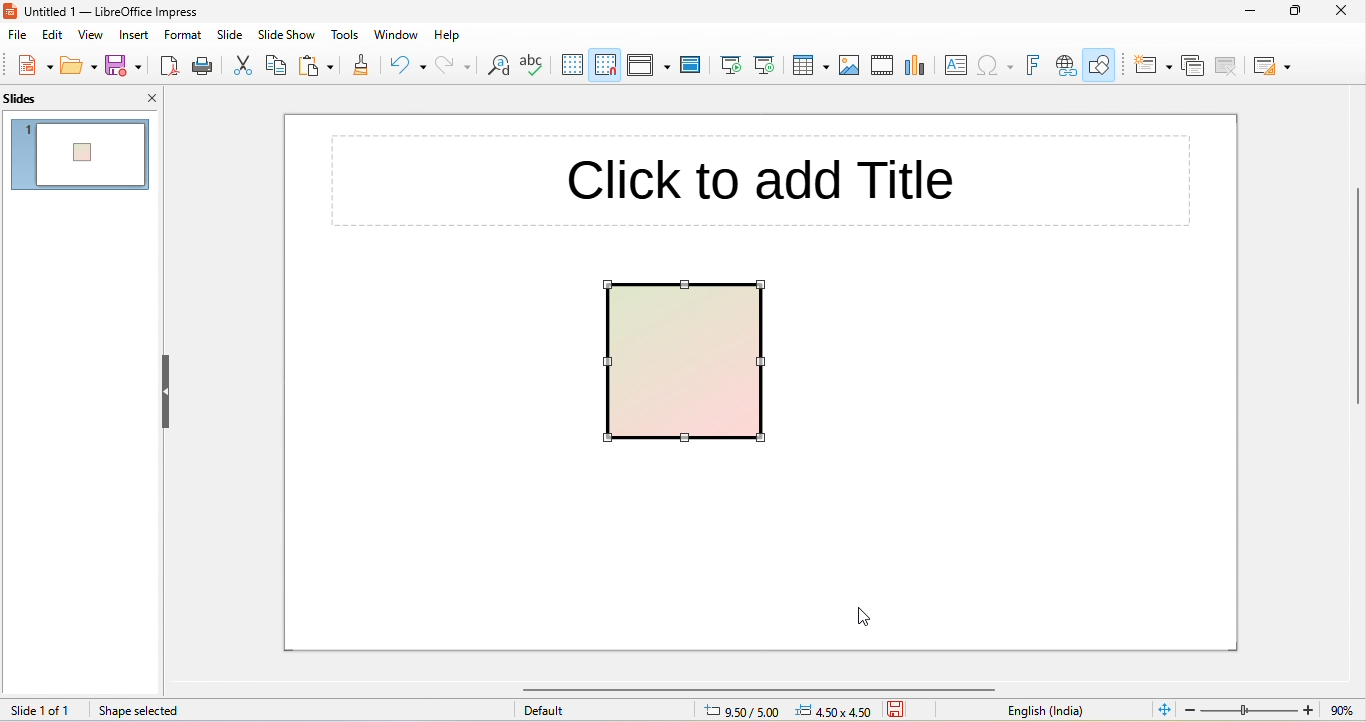 The height and width of the screenshot is (722, 1366). What do you see at coordinates (12, 11) in the screenshot?
I see `logo` at bounding box center [12, 11].